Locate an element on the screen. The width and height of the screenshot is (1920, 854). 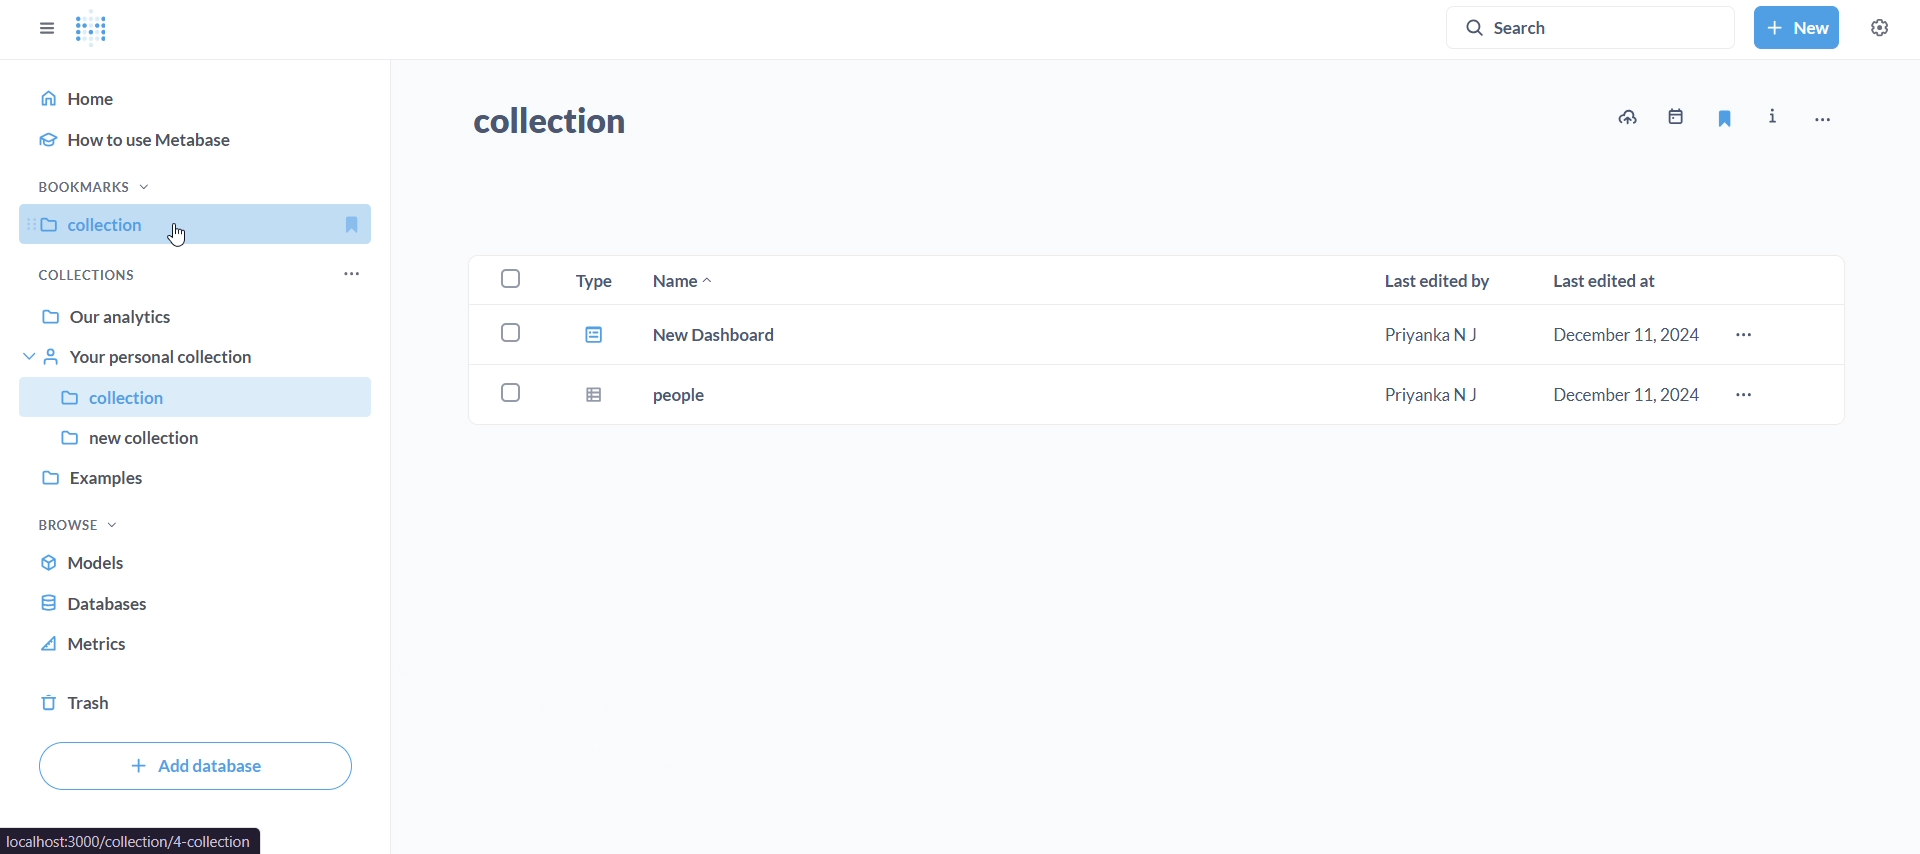
select checkbox is located at coordinates (500, 331).